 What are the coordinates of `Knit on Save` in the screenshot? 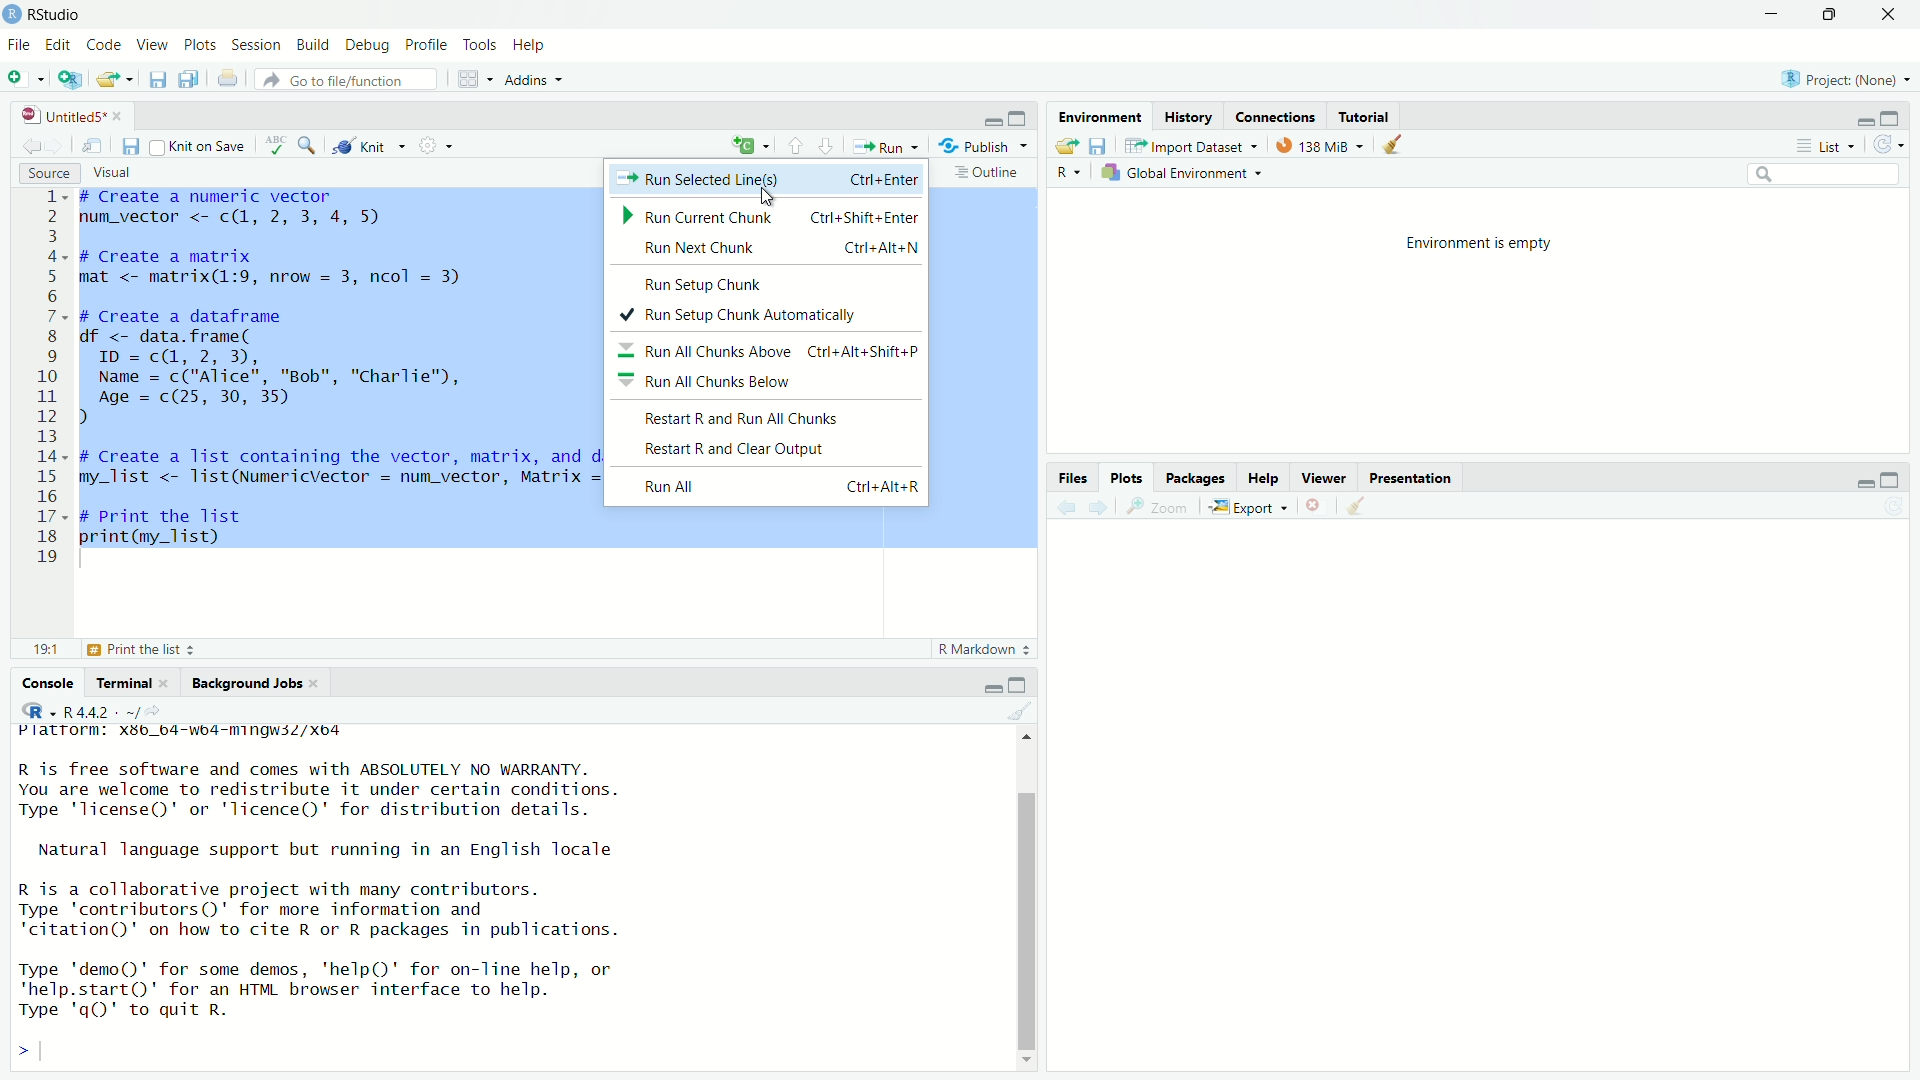 It's located at (195, 145).